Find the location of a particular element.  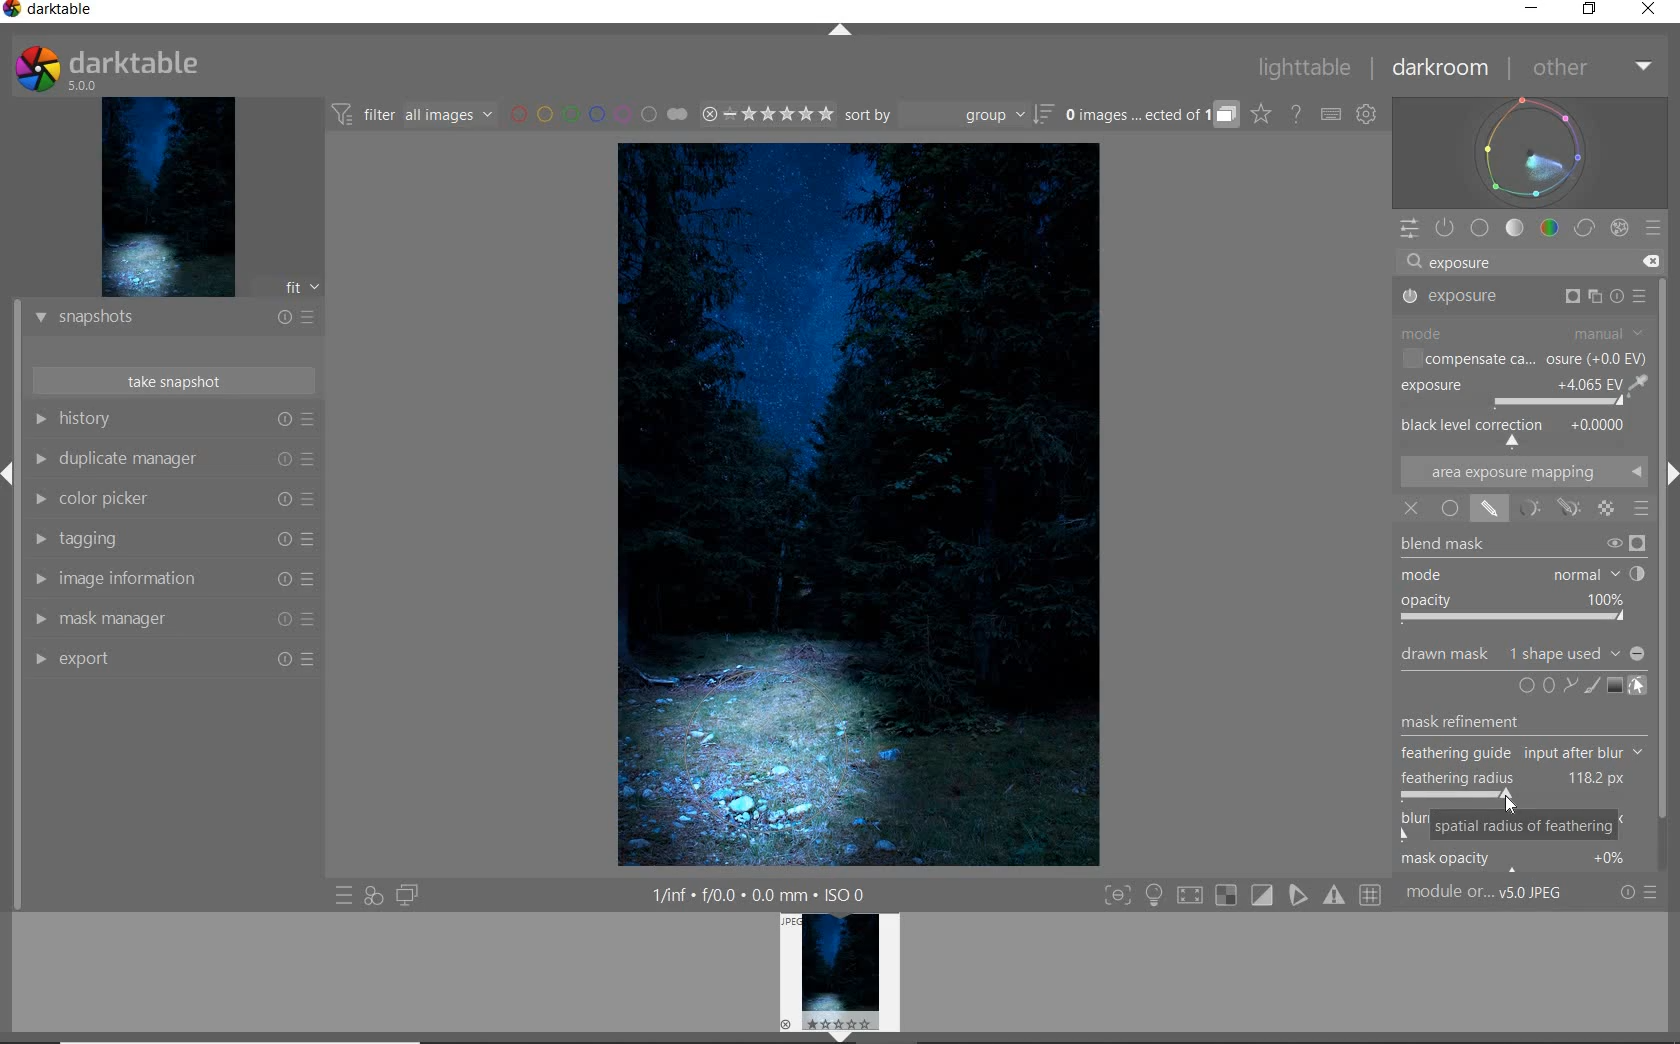

EXPOSURE ADJUSTED is located at coordinates (1531, 394).